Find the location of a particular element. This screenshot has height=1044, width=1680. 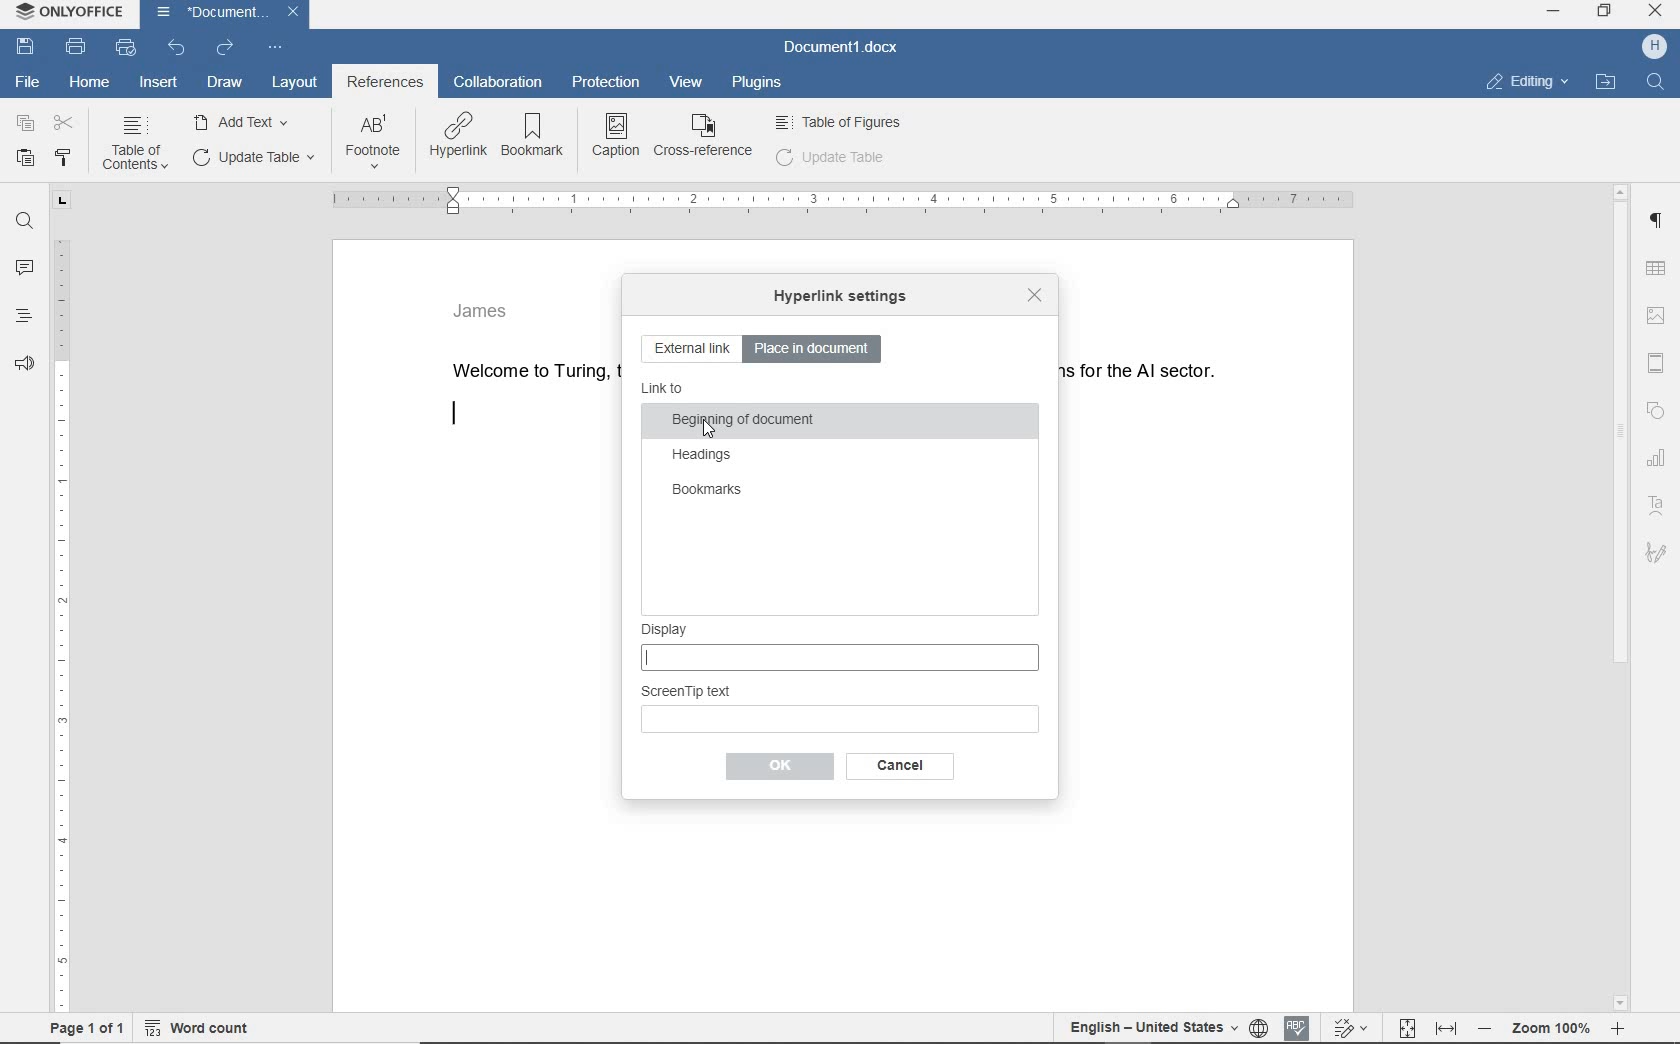

undo is located at coordinates (177, 49).